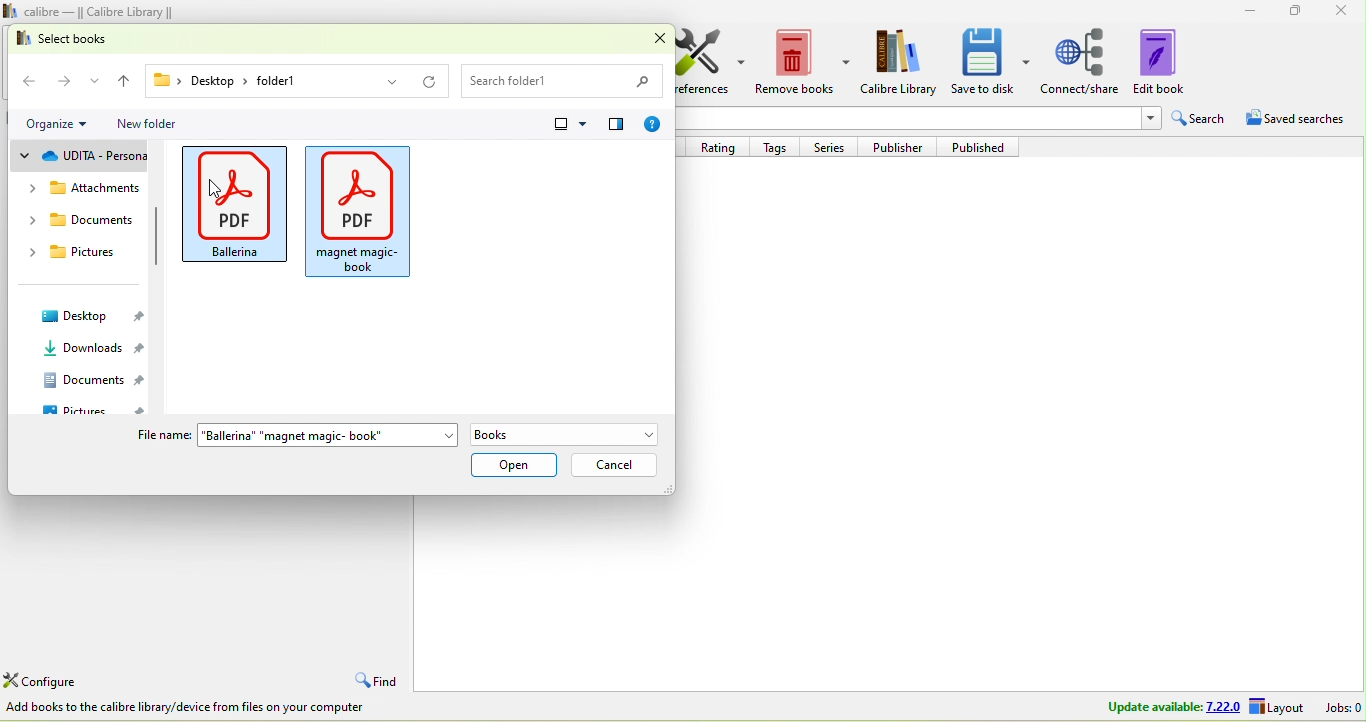  I want to click on minimize, so click(1245, 11).